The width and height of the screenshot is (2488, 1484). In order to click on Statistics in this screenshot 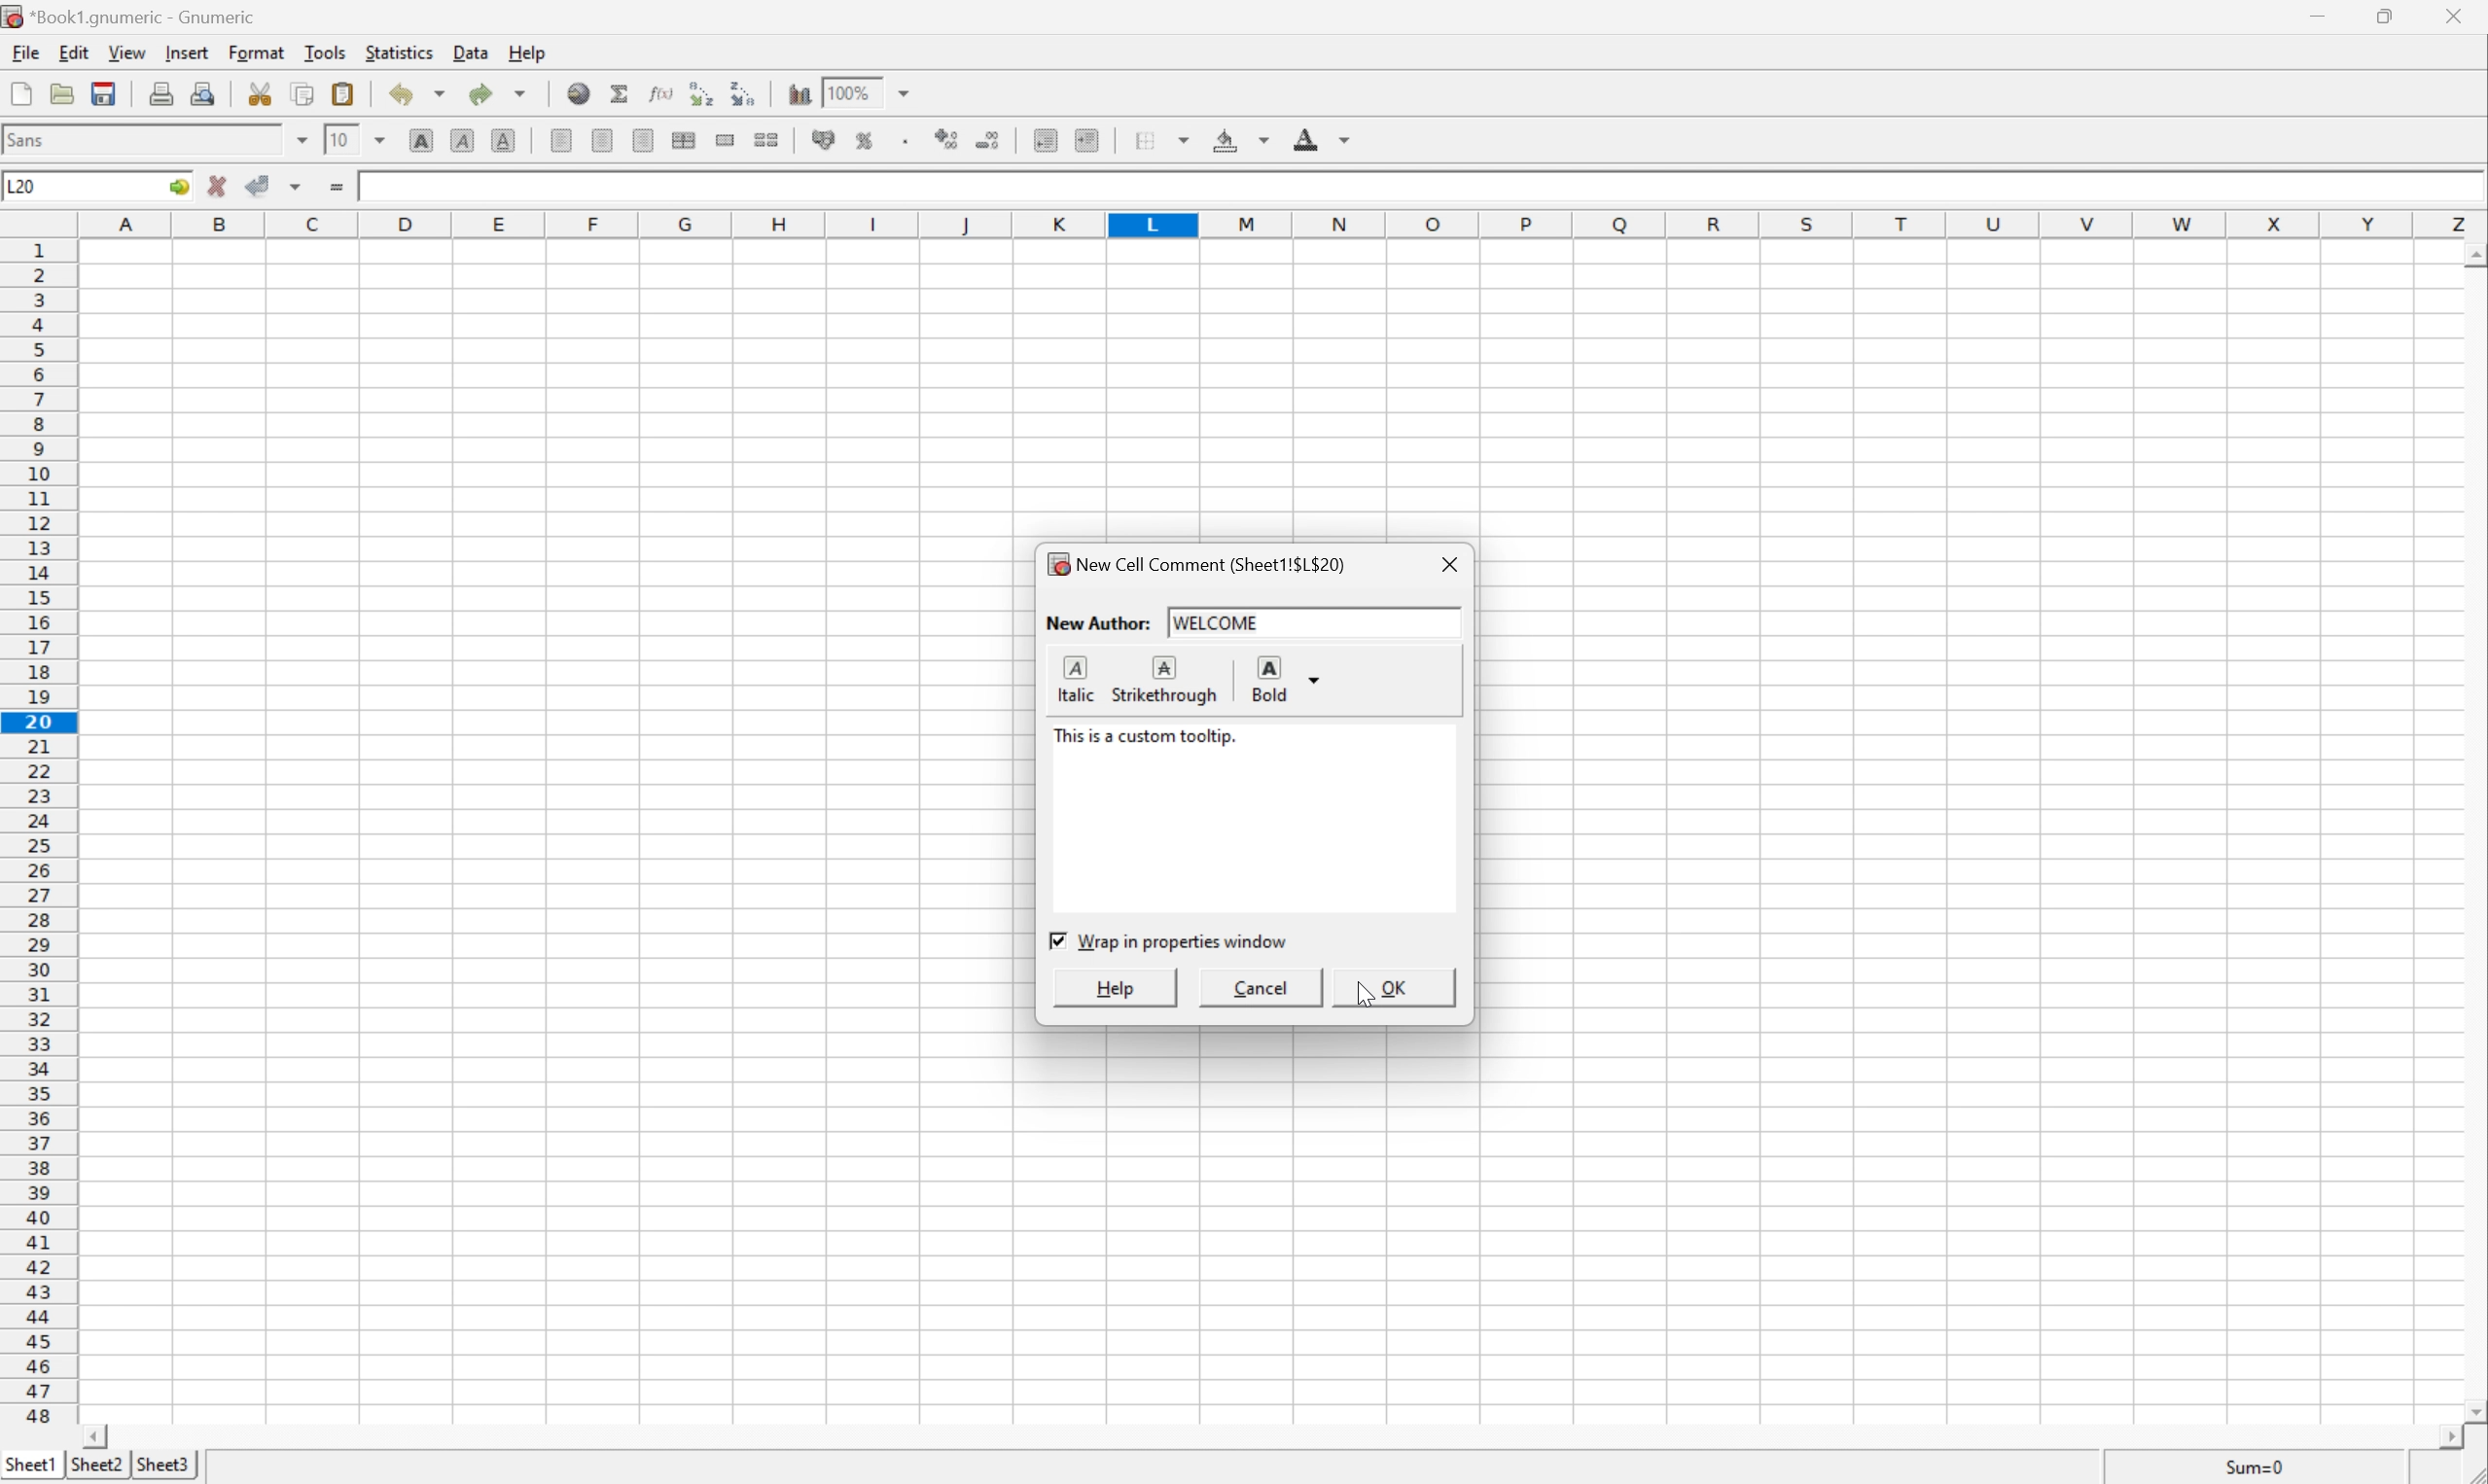, I will do `click(400, 51)`.